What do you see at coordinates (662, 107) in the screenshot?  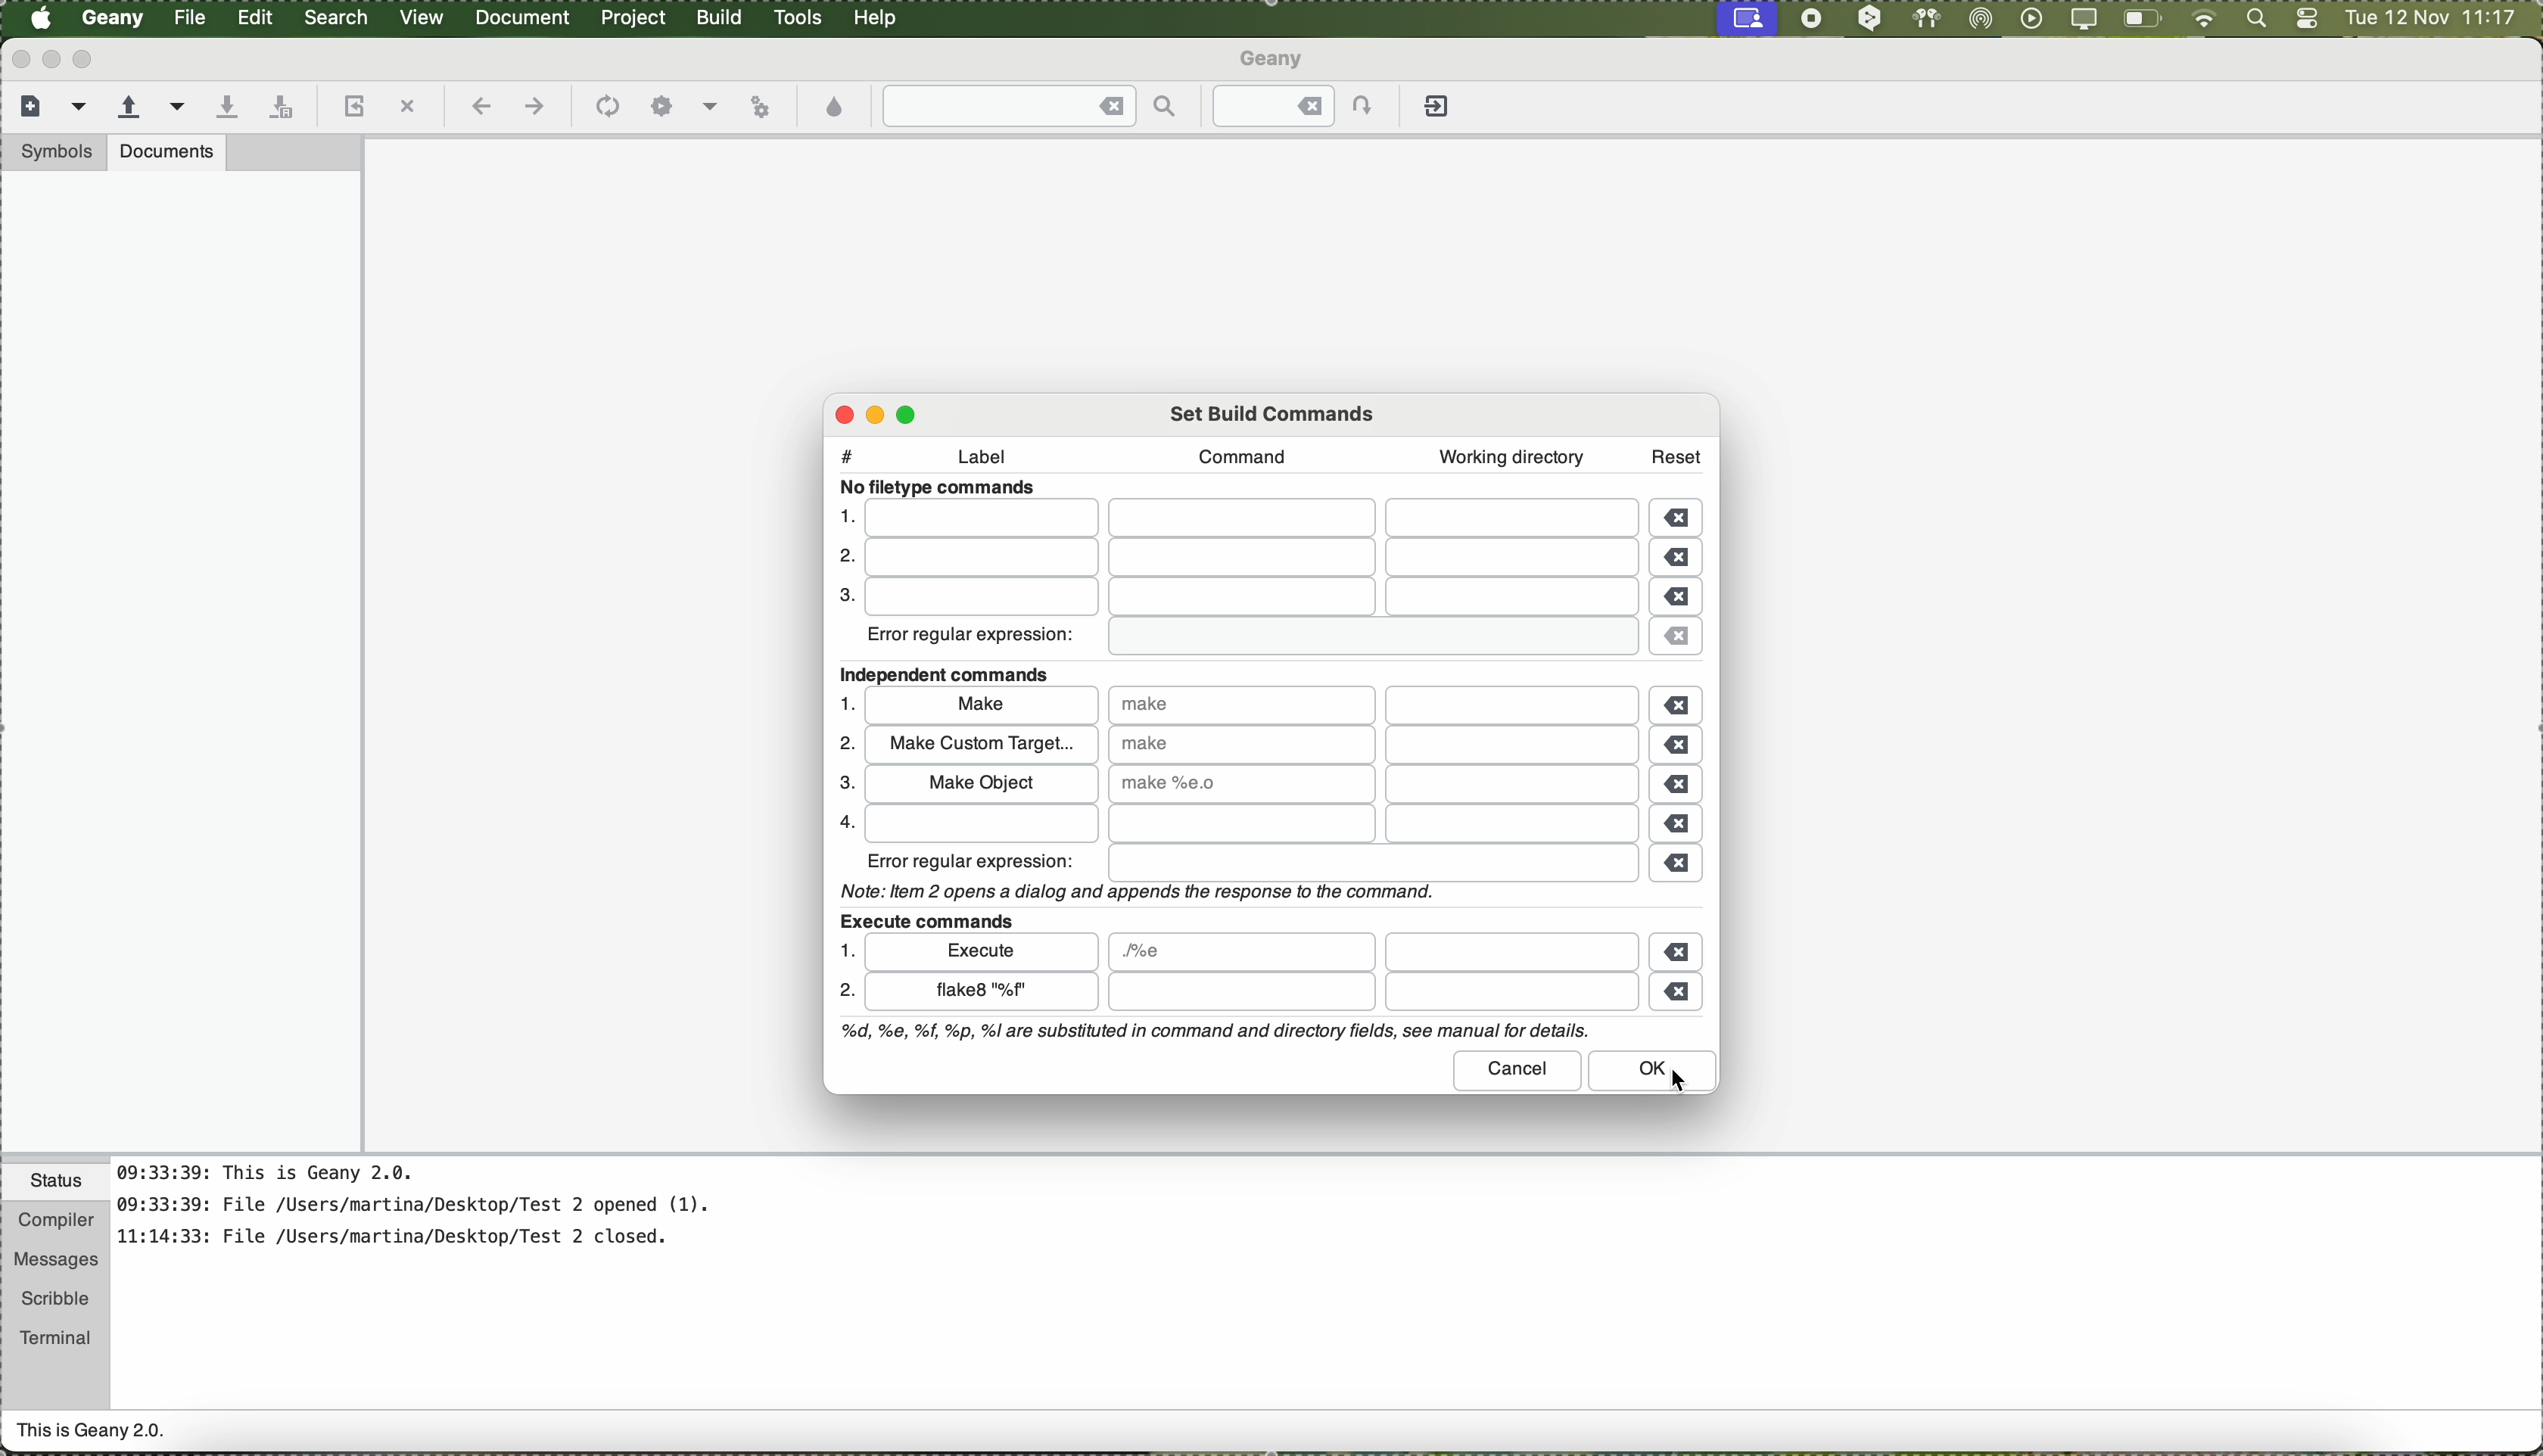 I see `icon` at bounding box center [662, 107].